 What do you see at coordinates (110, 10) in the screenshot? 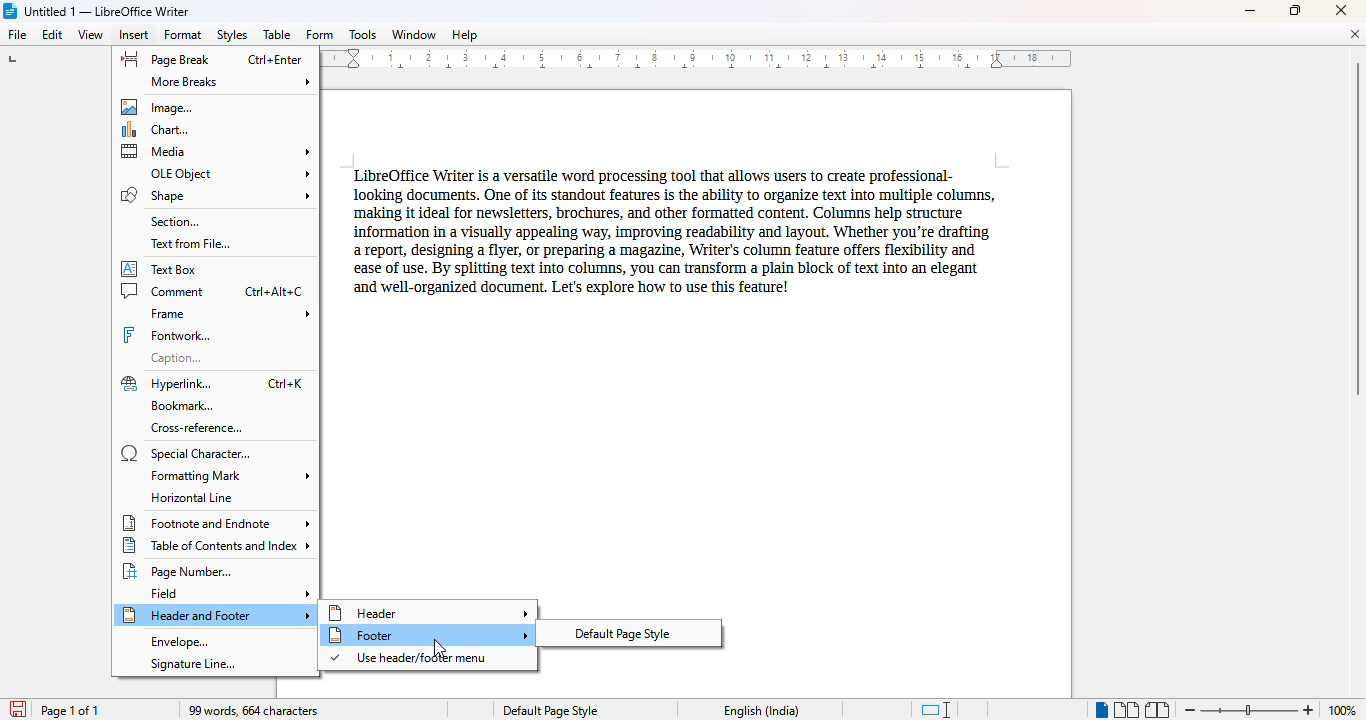
I see `Untitled 1 -- LibreOffice Writer` at bounding box center [110, 10].